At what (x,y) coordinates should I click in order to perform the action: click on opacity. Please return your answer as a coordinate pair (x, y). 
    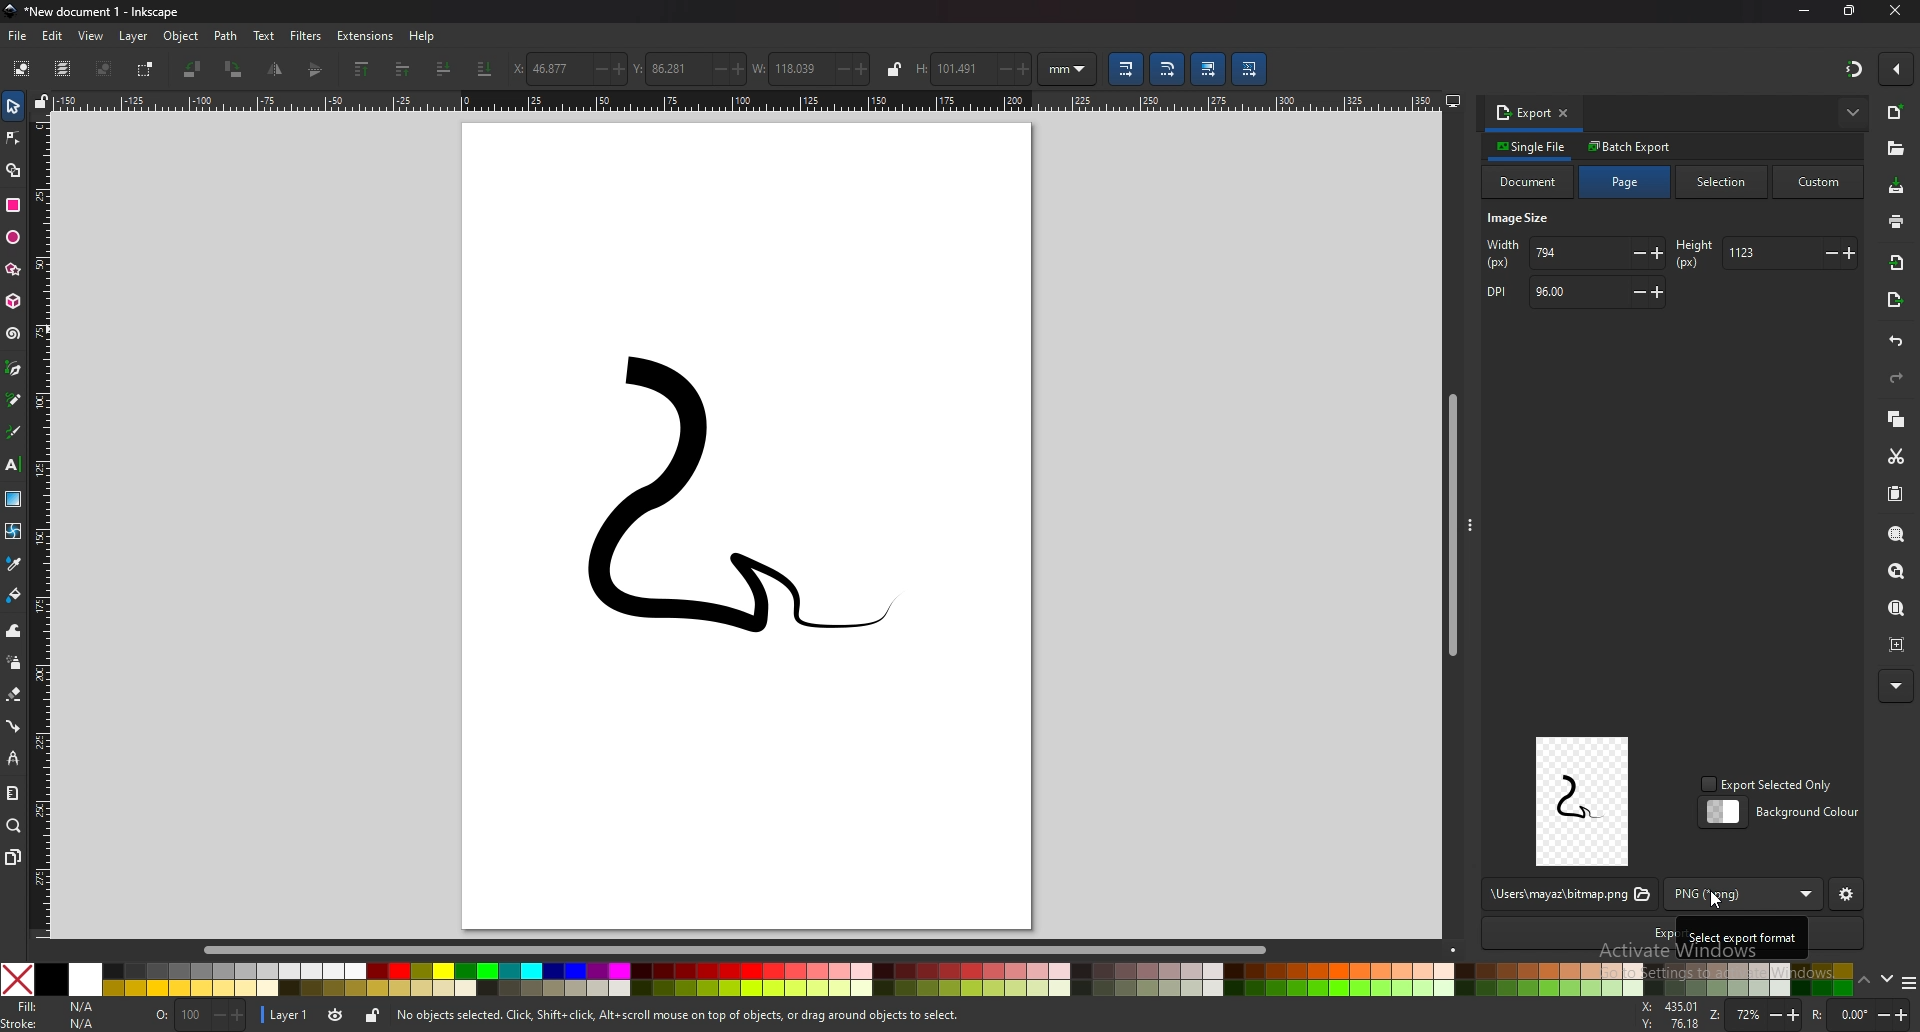
    Looking at the image, I should click on (199, 1014).